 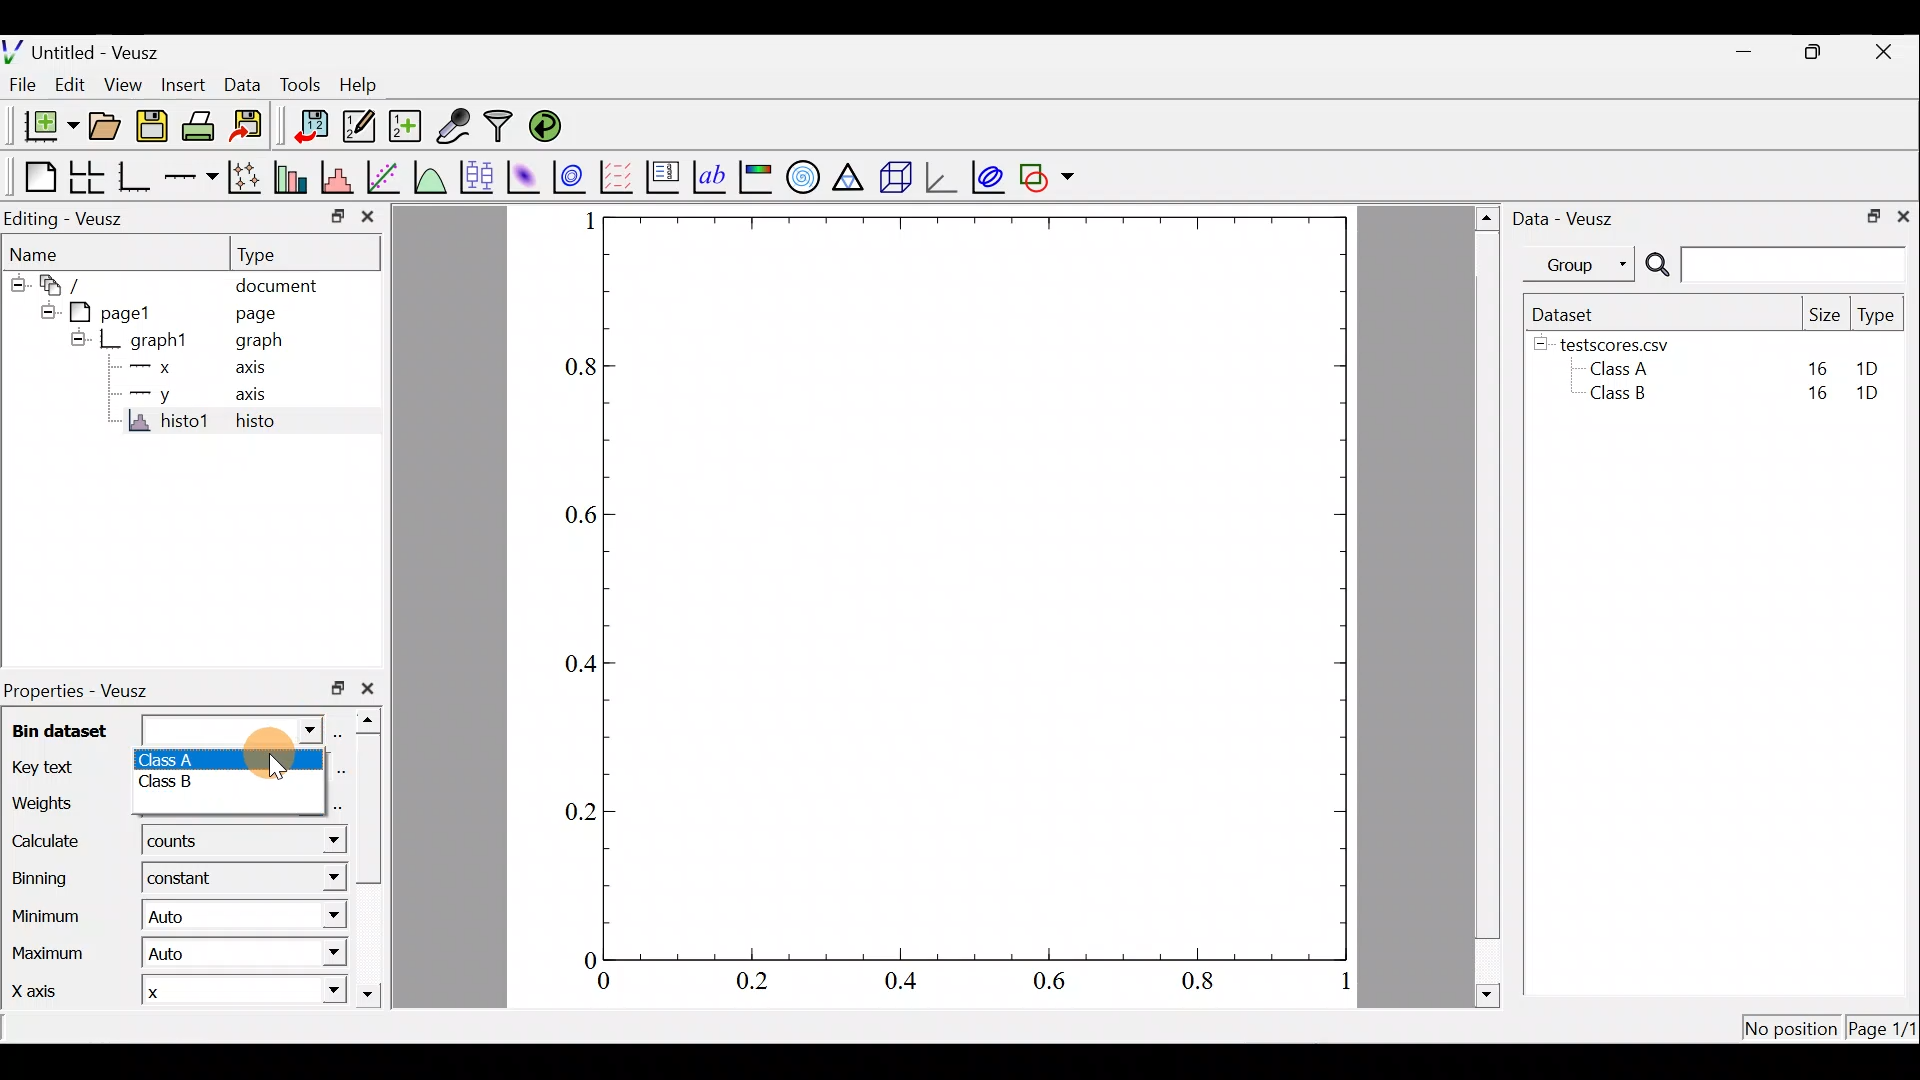 I want to click on Print the document, so click(x=199, y=125).